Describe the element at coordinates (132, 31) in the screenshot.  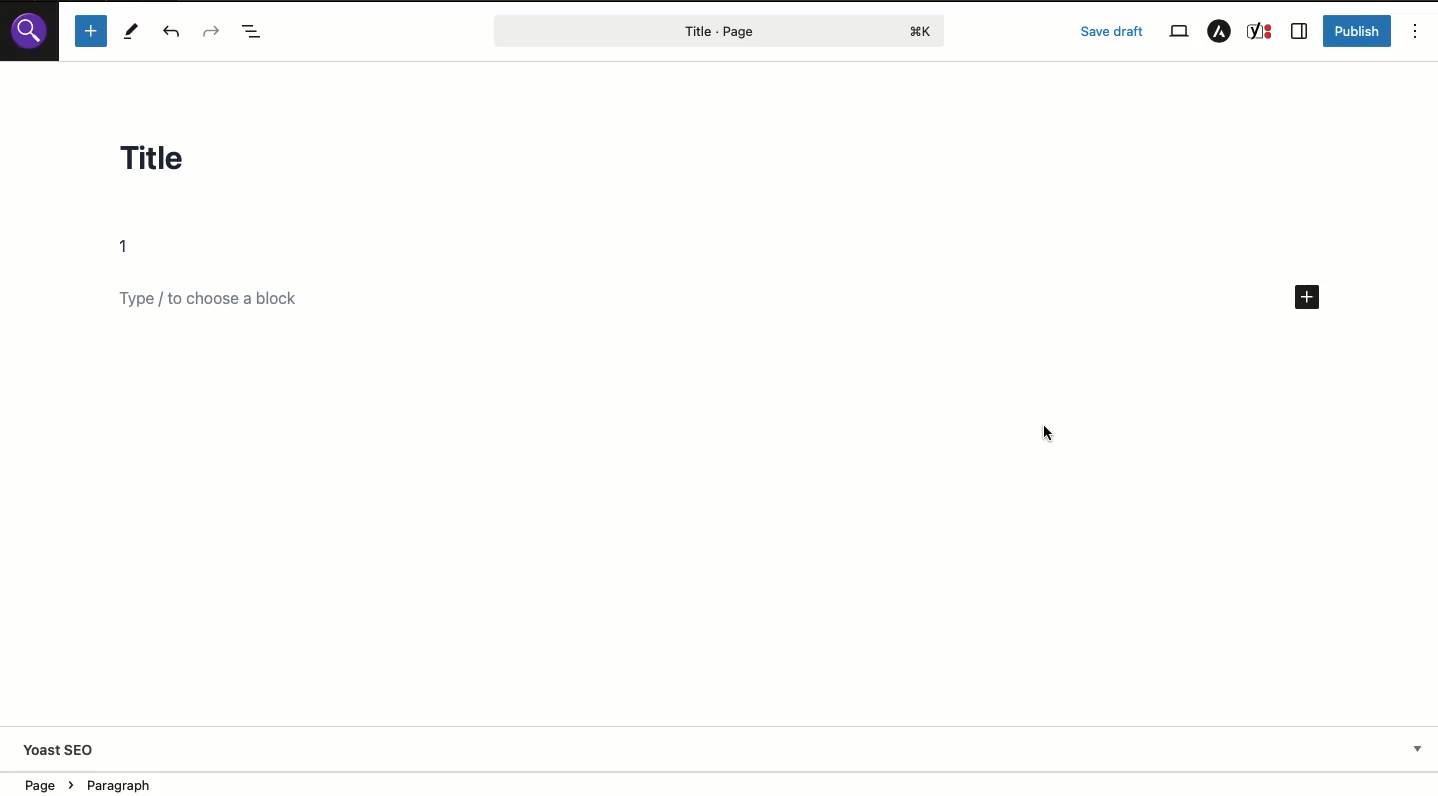
I see `Tools` at that location.